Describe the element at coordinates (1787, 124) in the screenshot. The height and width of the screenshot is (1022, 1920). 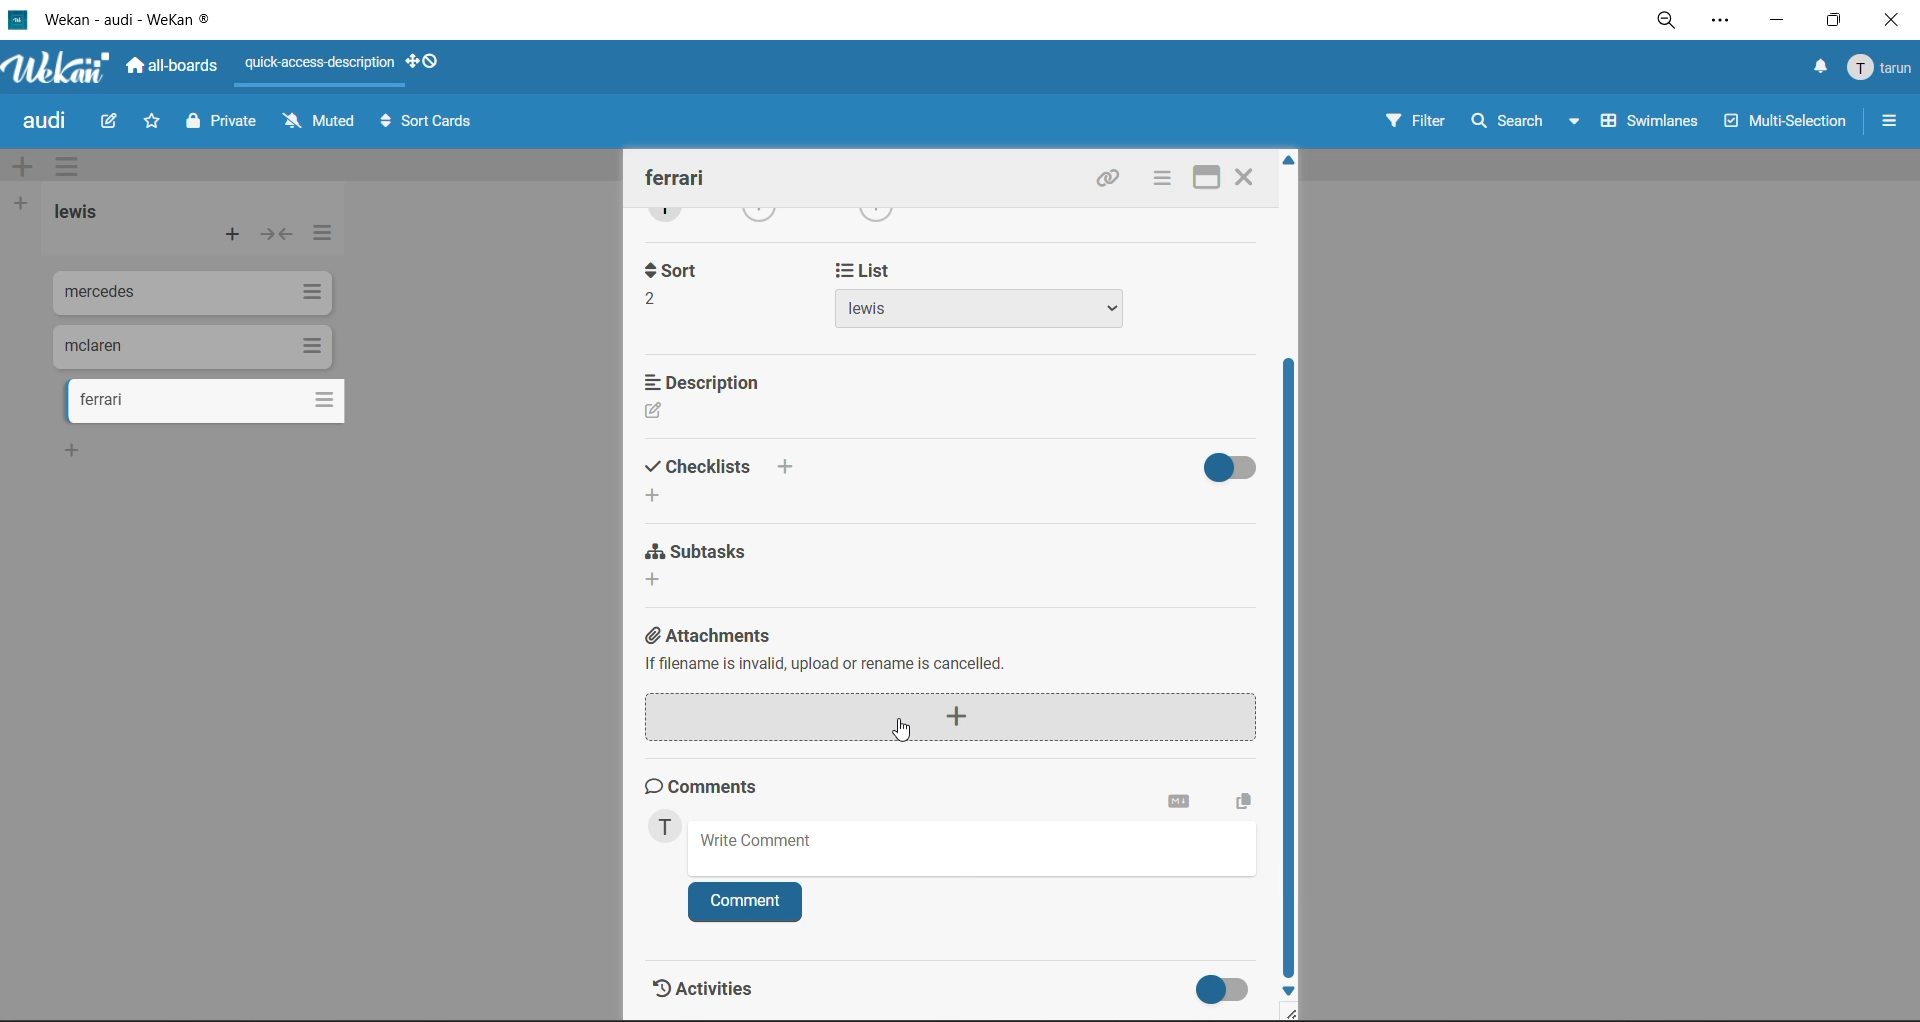
I see `multiselection` at that location.